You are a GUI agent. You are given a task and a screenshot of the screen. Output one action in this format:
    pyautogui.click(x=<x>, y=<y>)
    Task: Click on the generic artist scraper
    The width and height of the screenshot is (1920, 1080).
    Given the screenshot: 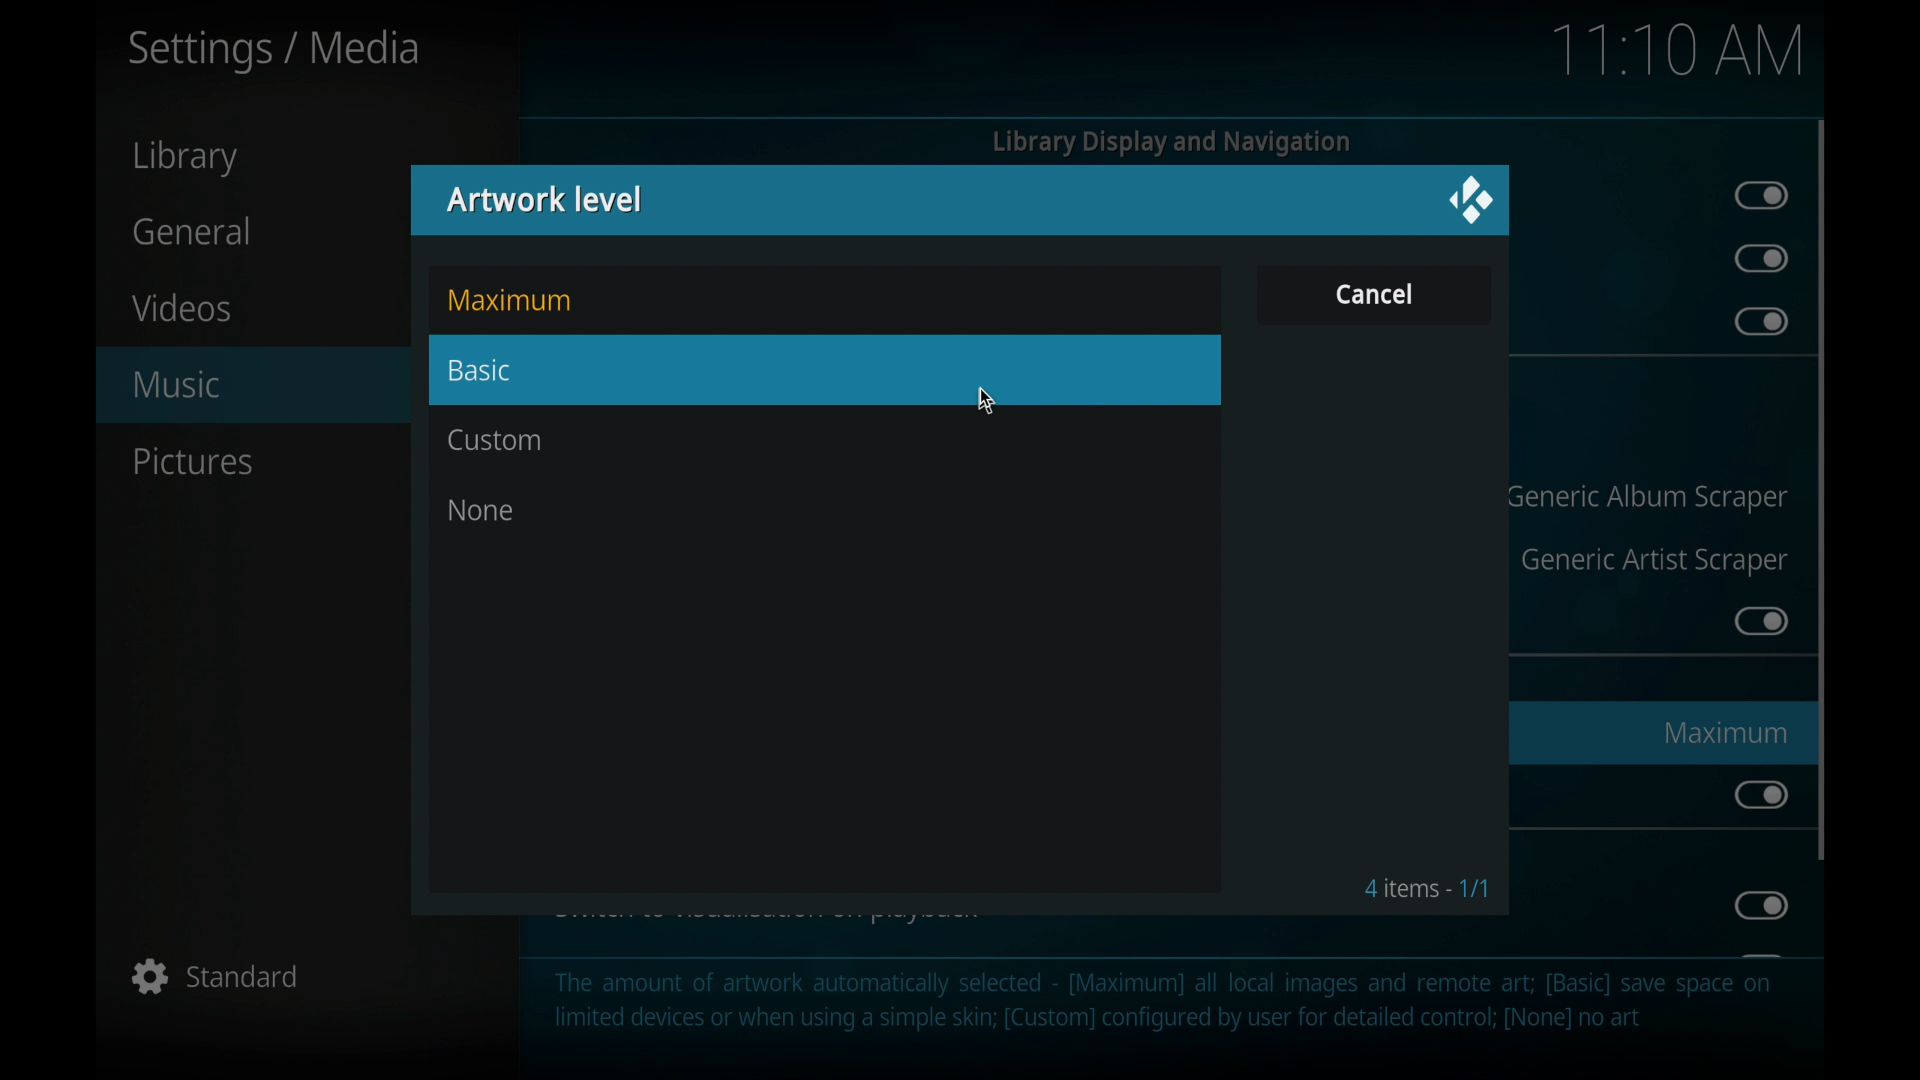 What is the action you would take?
    pyautogui.click(x=1654, y=562)
    